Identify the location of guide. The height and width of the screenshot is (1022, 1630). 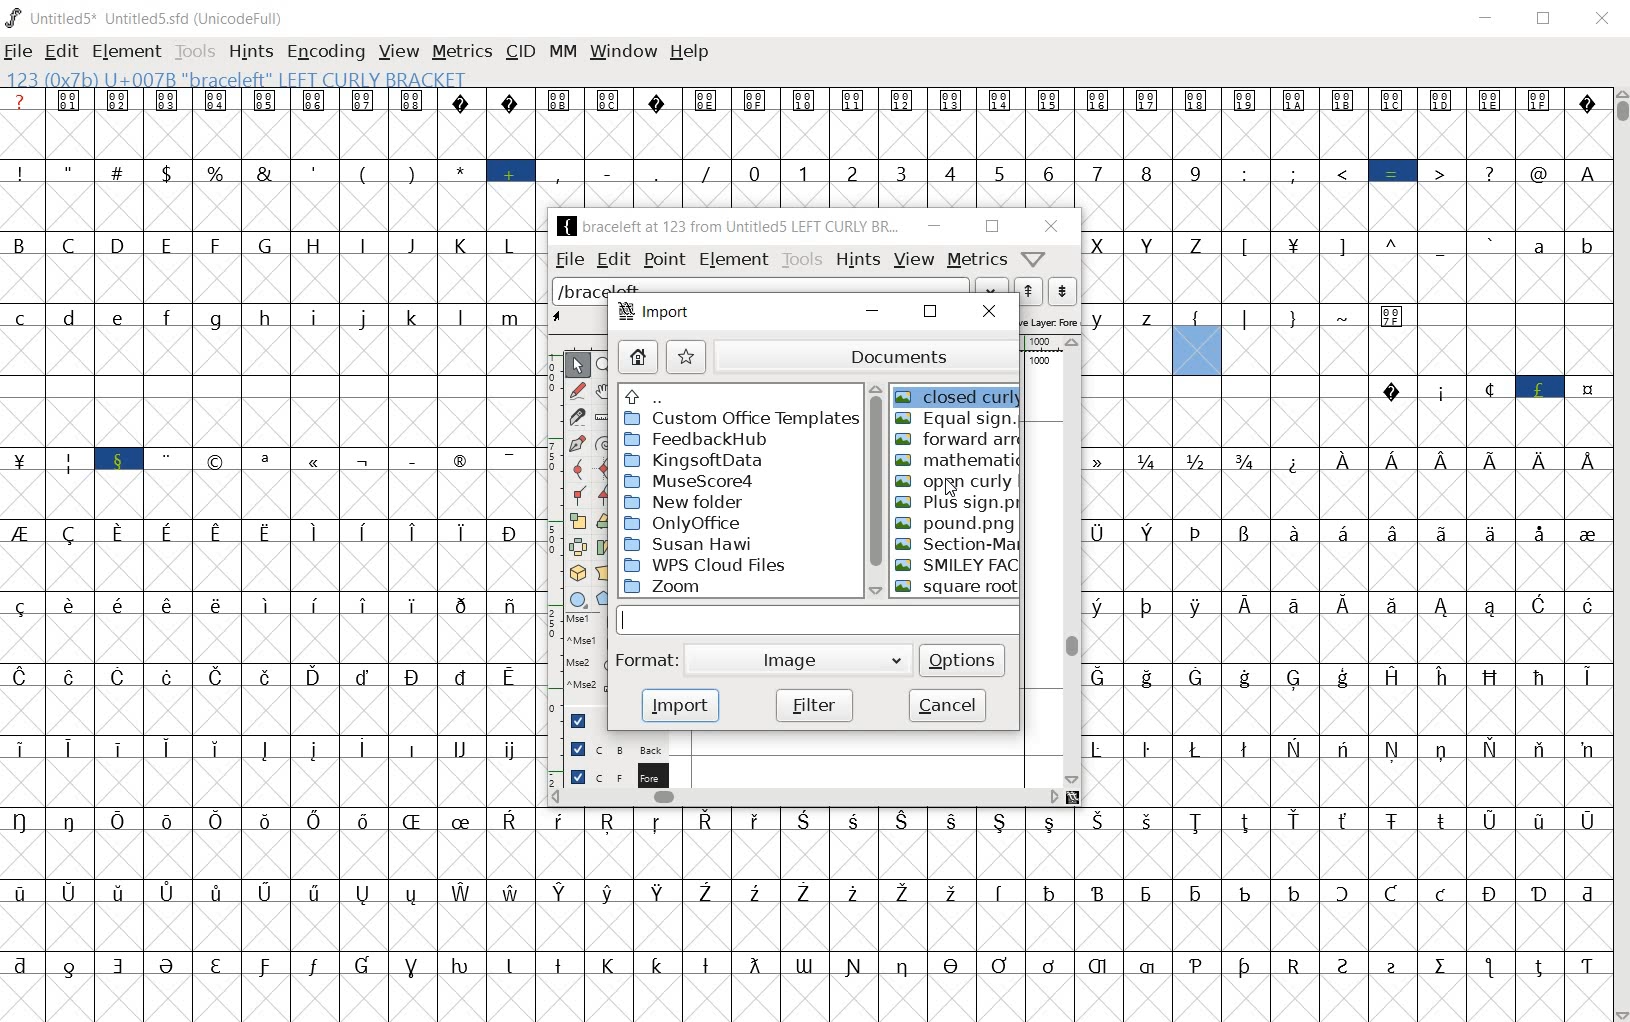
(577, 723).